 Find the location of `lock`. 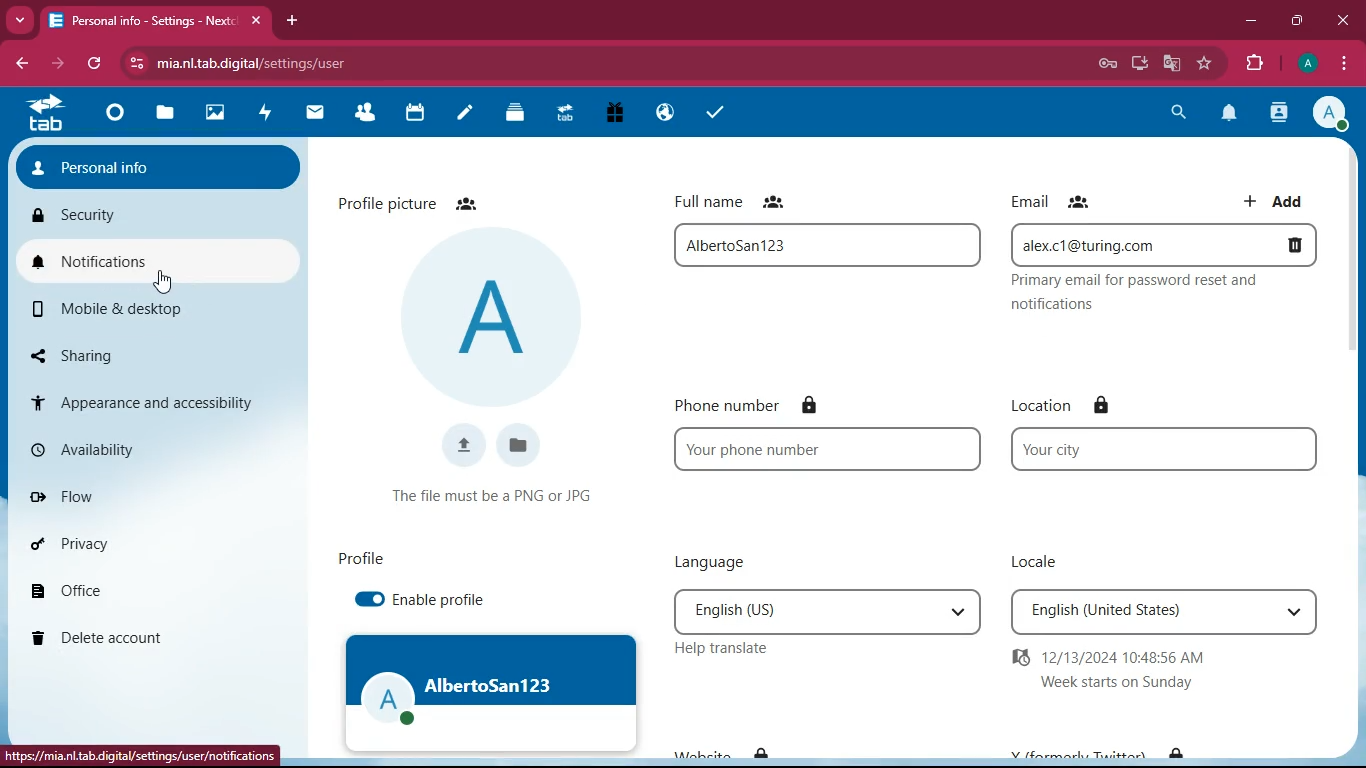

lock is located at coordinates (1115, 405).